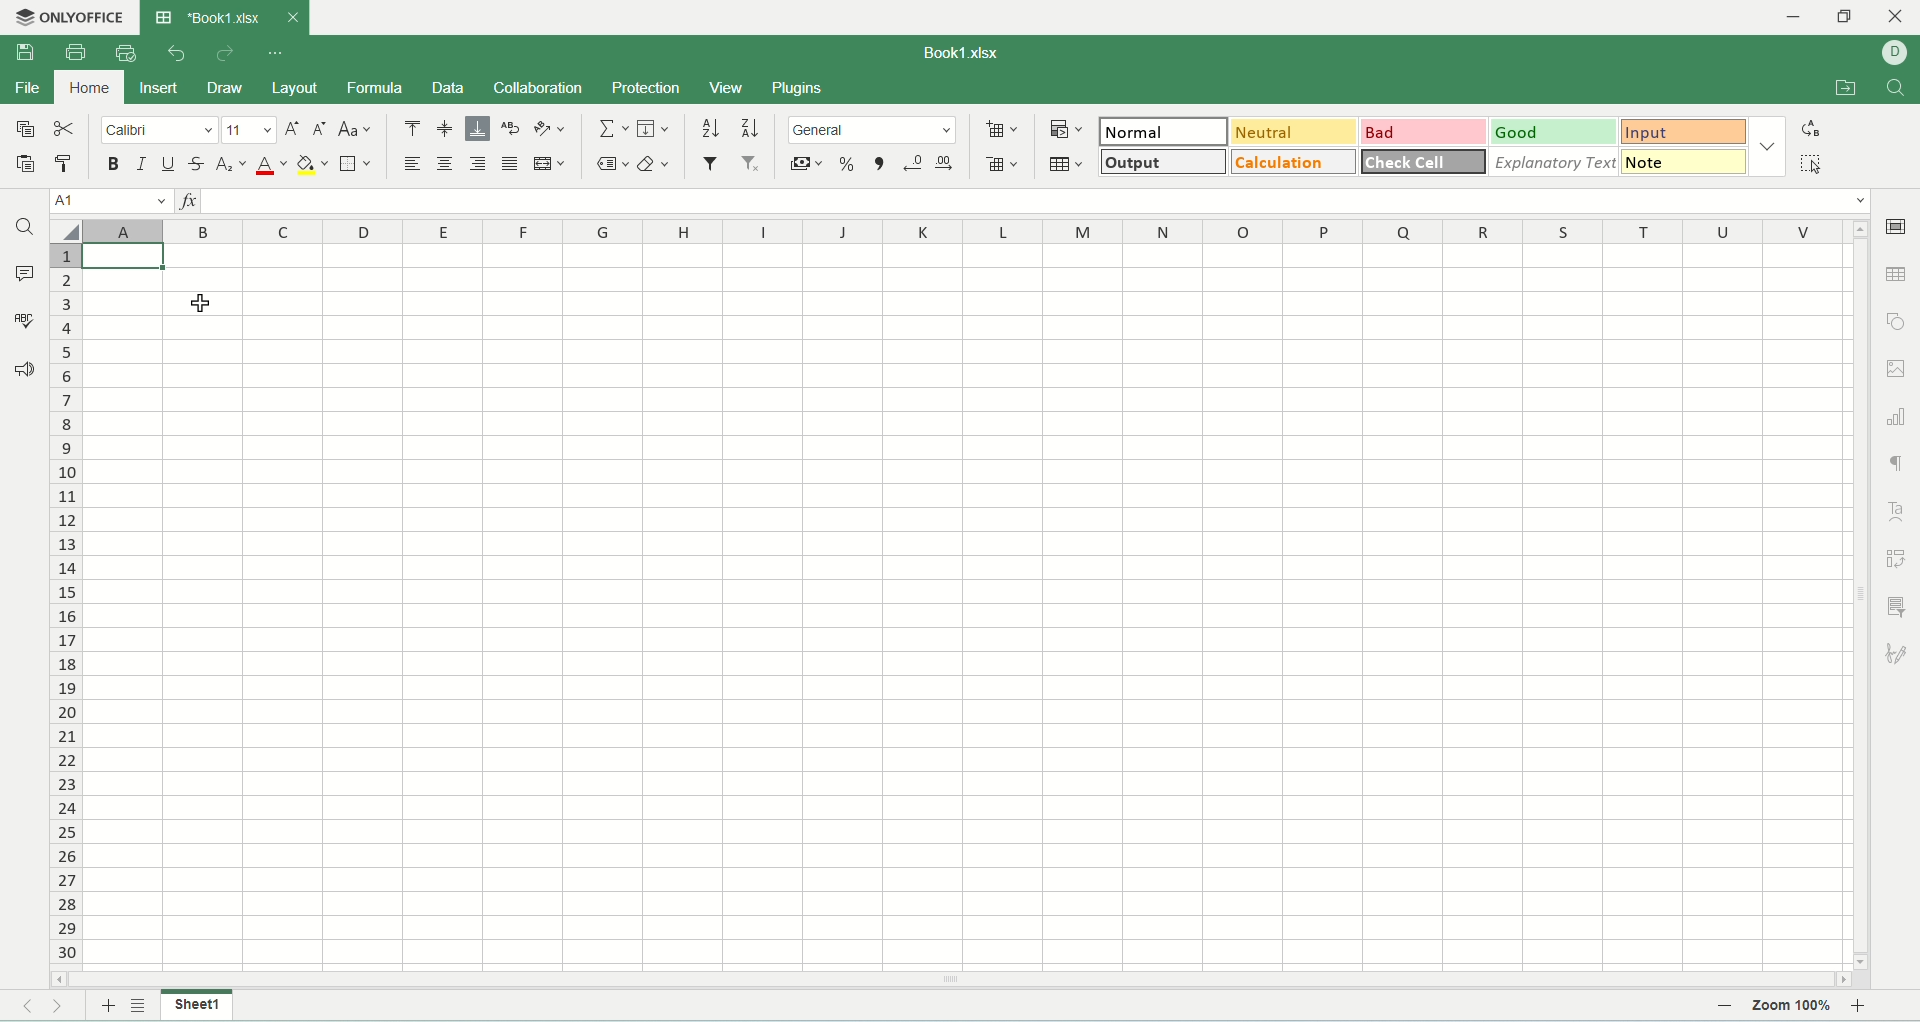 This screenshot has height=1022, width=1920. What do you see at coordinates (514, 128) in the screenshot?
I see `wrap text` at bounding box center [514, 128].